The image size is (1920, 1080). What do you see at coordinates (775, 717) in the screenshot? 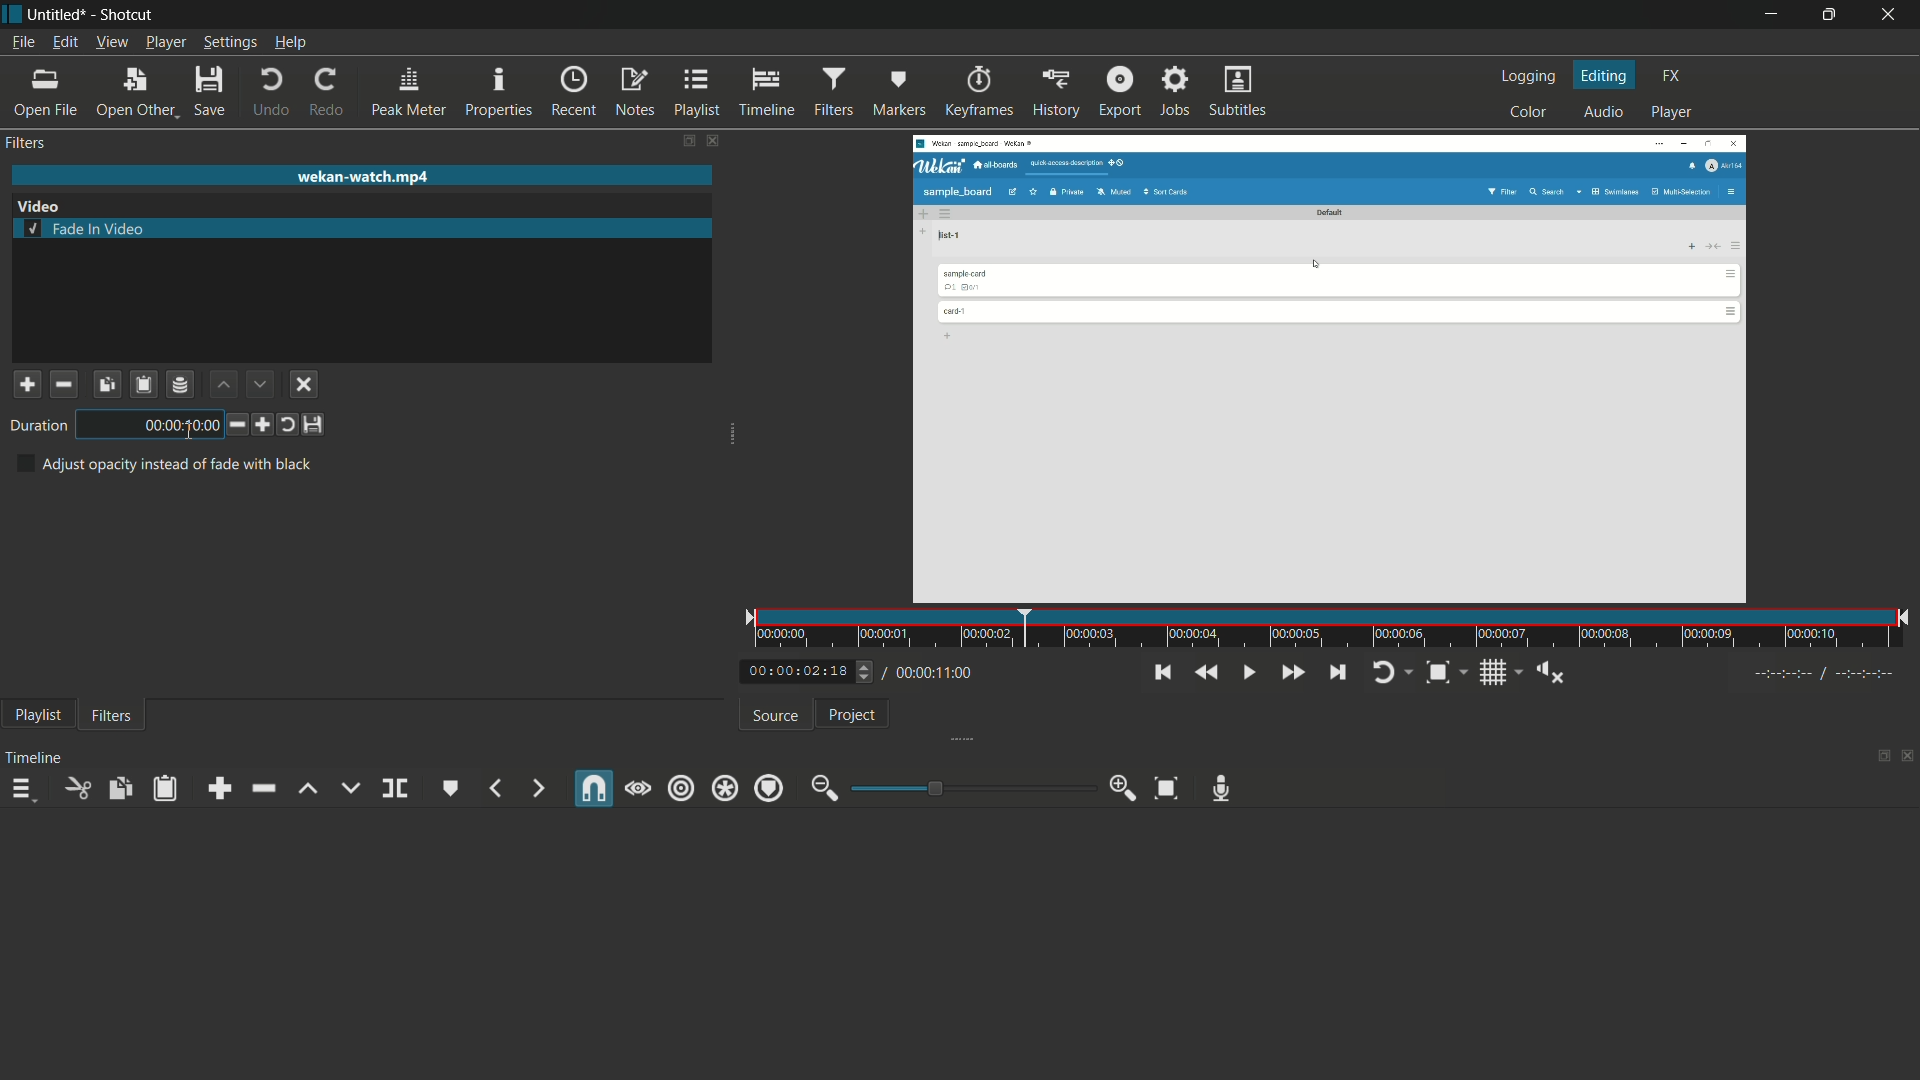
I see `source` at bounding box center [775, 717].